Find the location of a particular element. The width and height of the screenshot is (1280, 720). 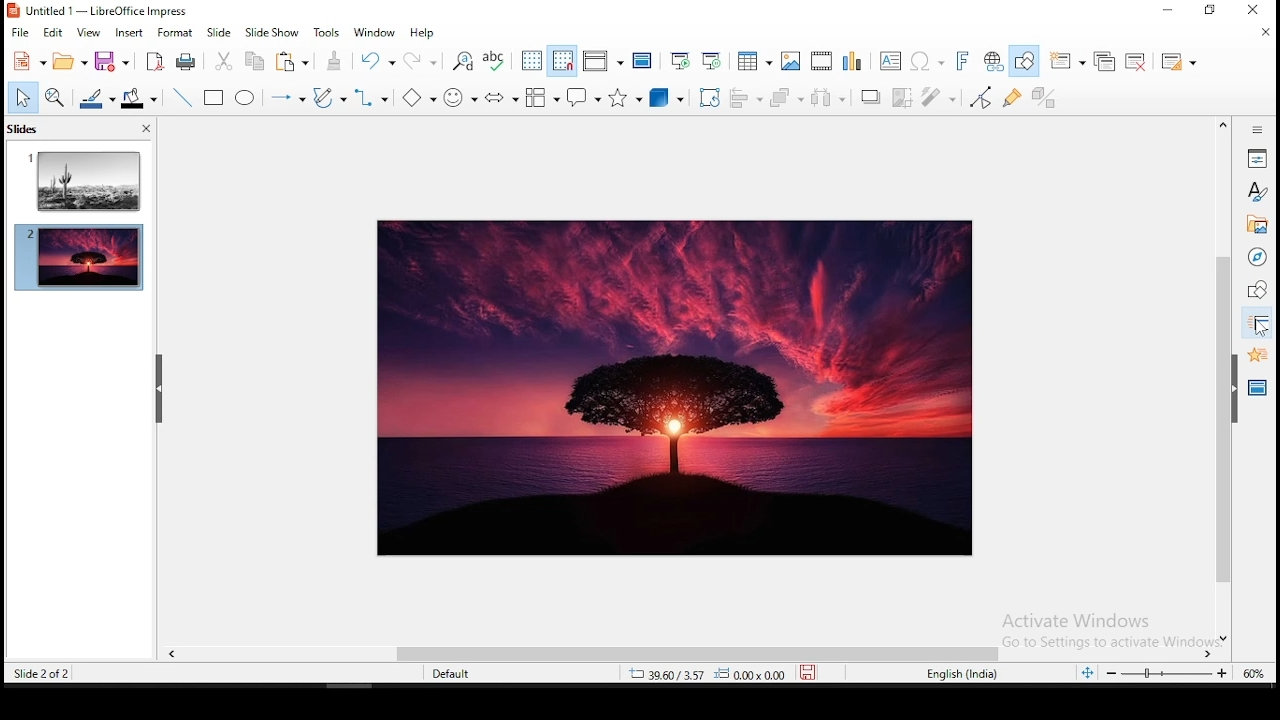

Untitled 1- LibreOffice Impress is located at coordinates (98, 10).